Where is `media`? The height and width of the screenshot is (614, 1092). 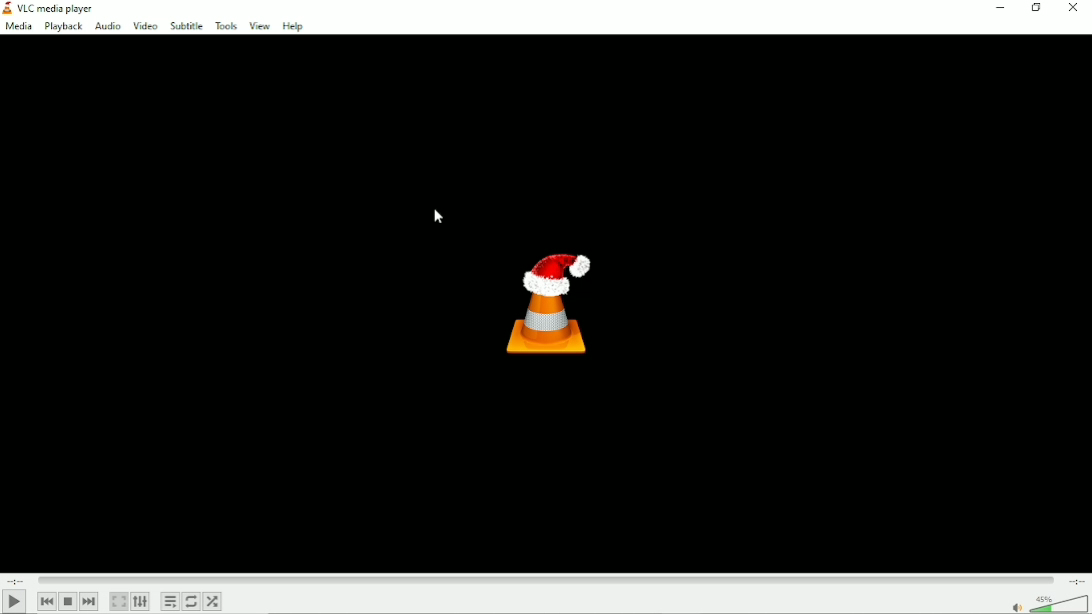 media is located at coordinates (18, 28).